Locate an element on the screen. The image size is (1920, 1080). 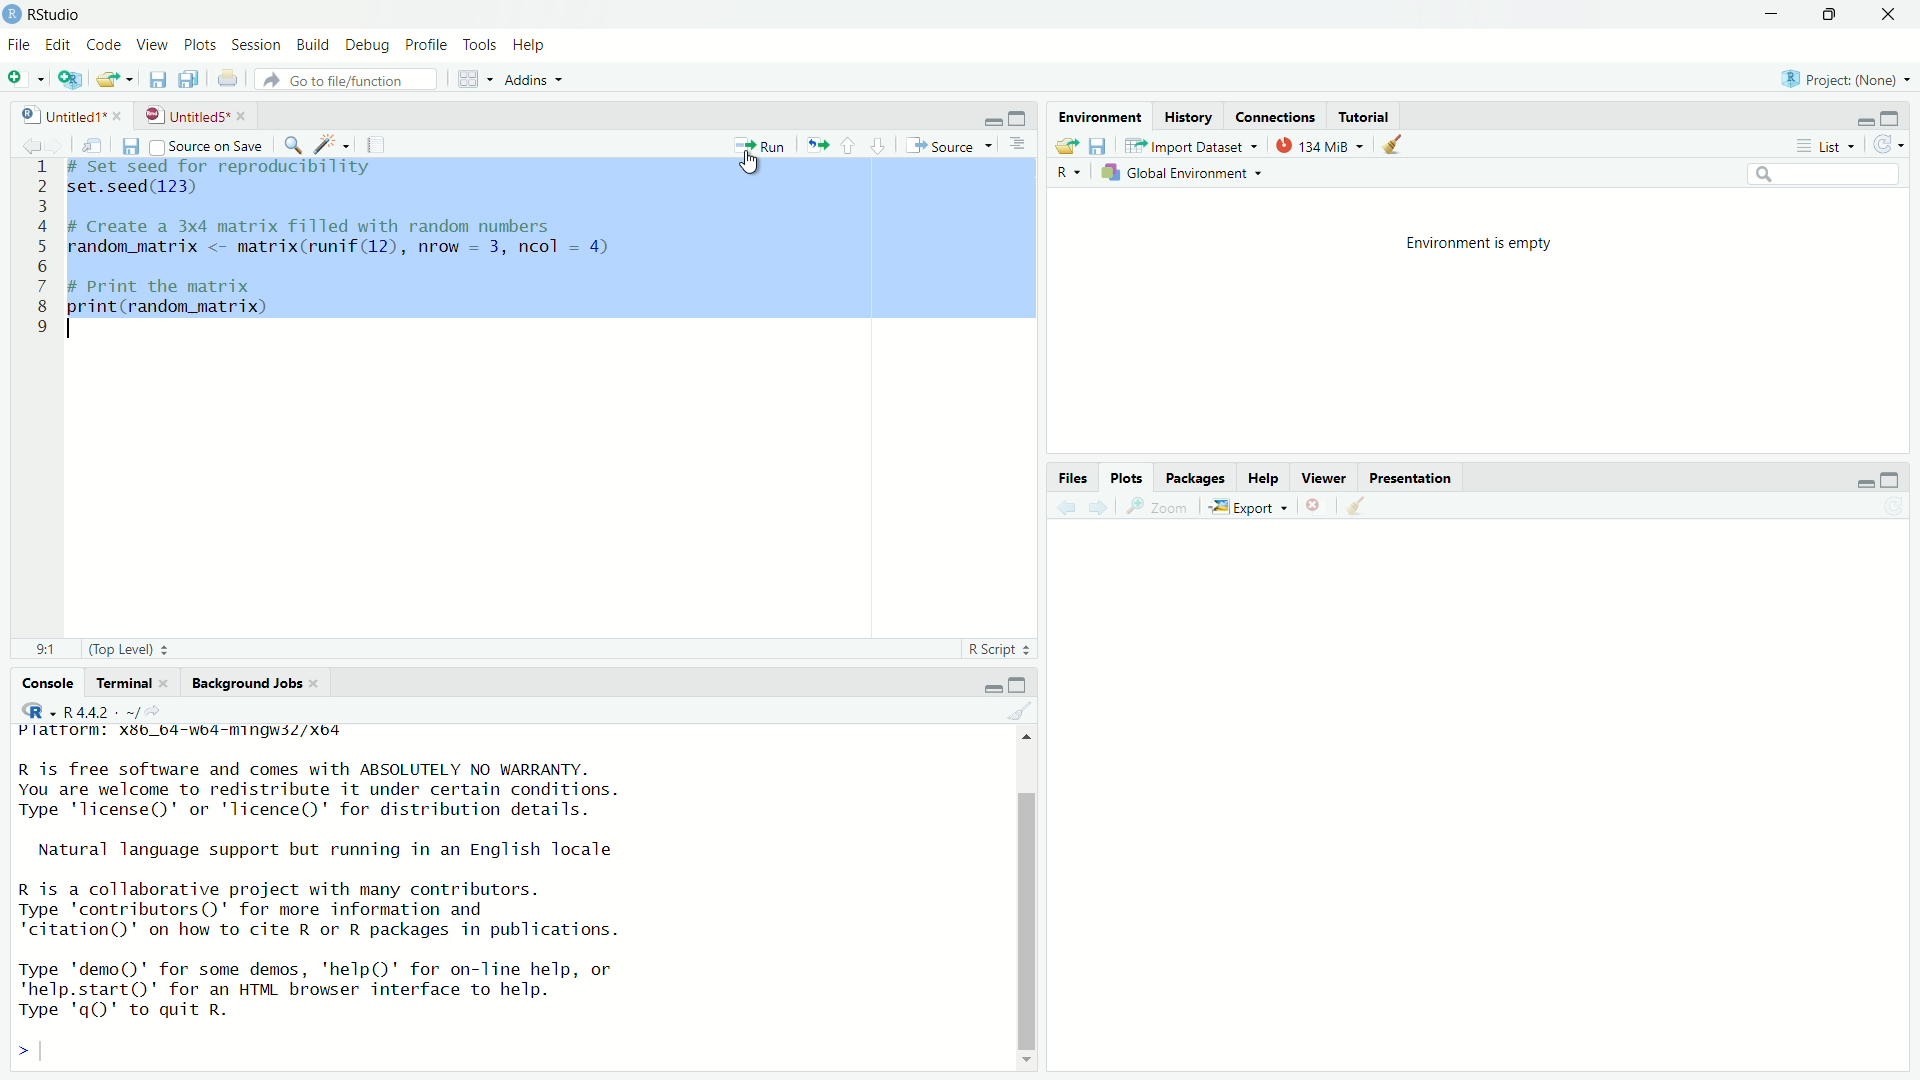
downward is located at coordinates (880, 144).